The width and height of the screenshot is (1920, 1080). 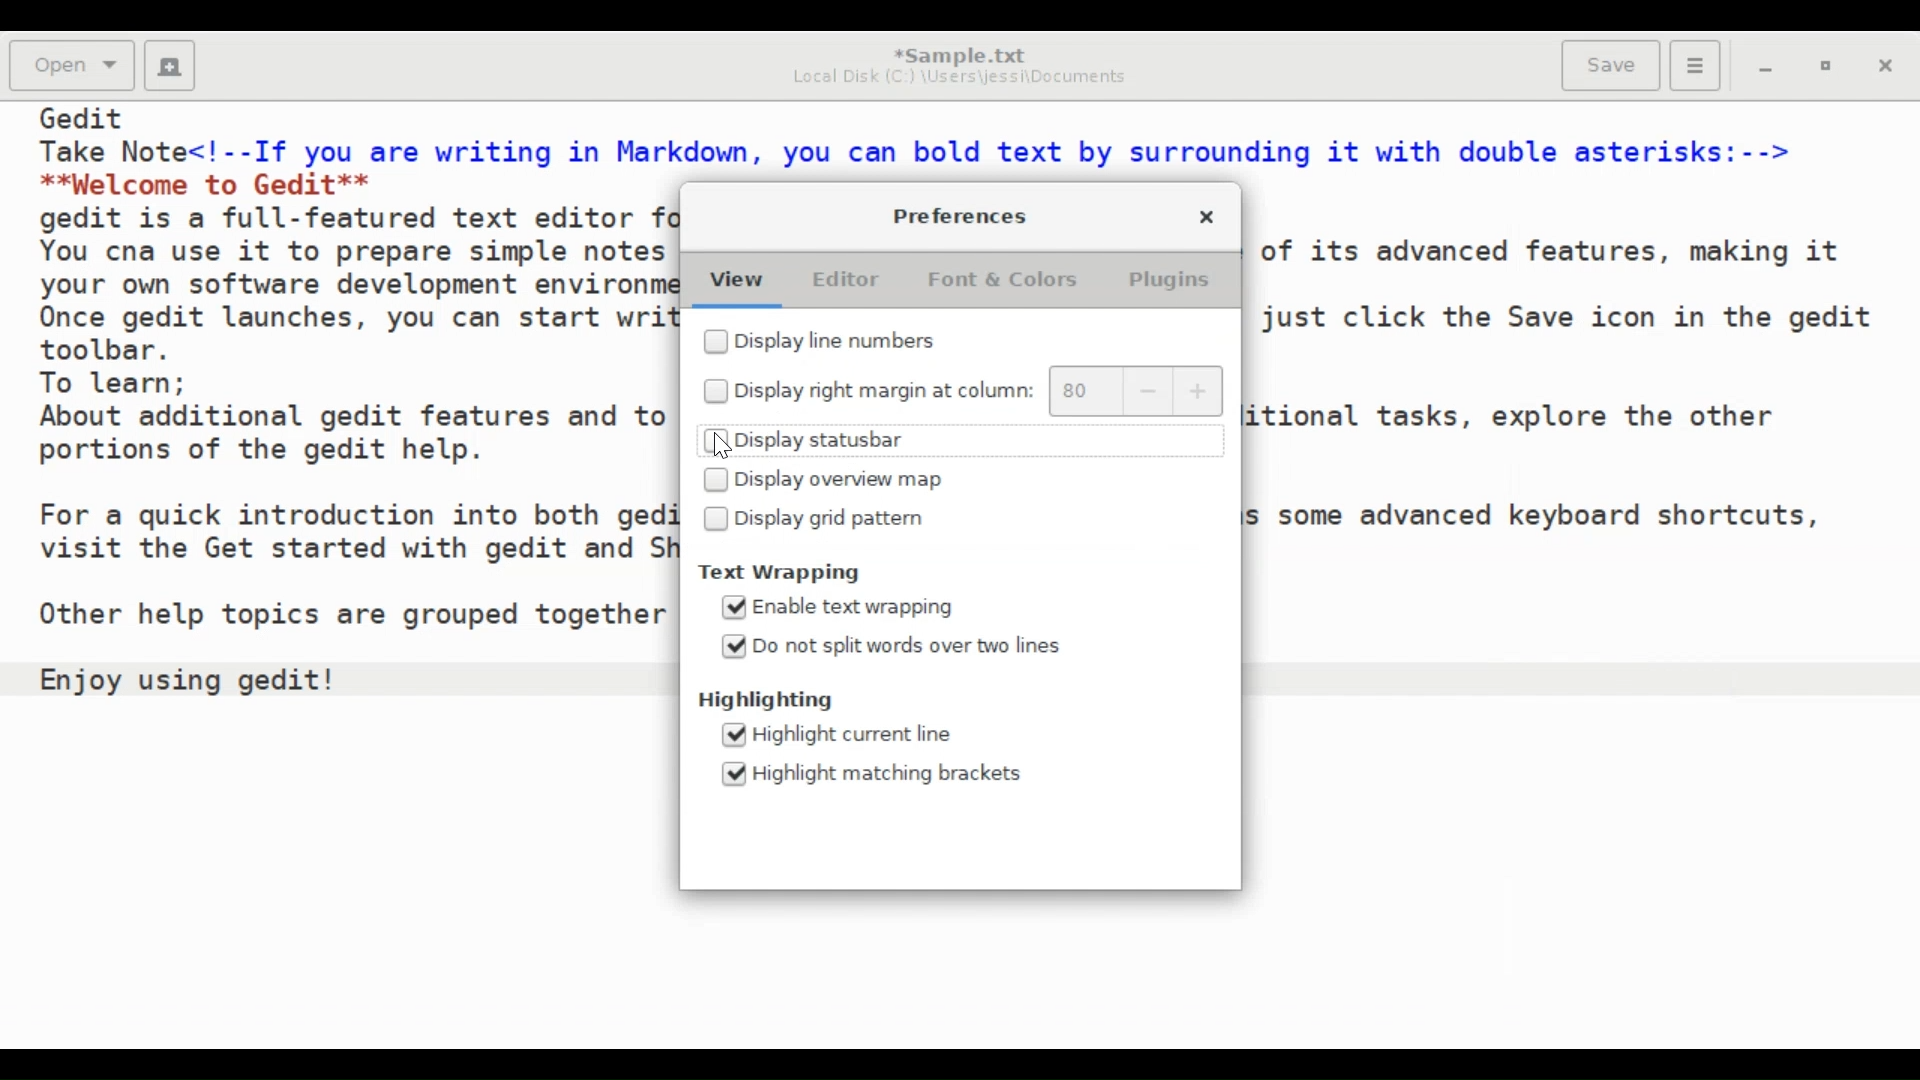 I want to click on restore, so click(x=1826, y=69).